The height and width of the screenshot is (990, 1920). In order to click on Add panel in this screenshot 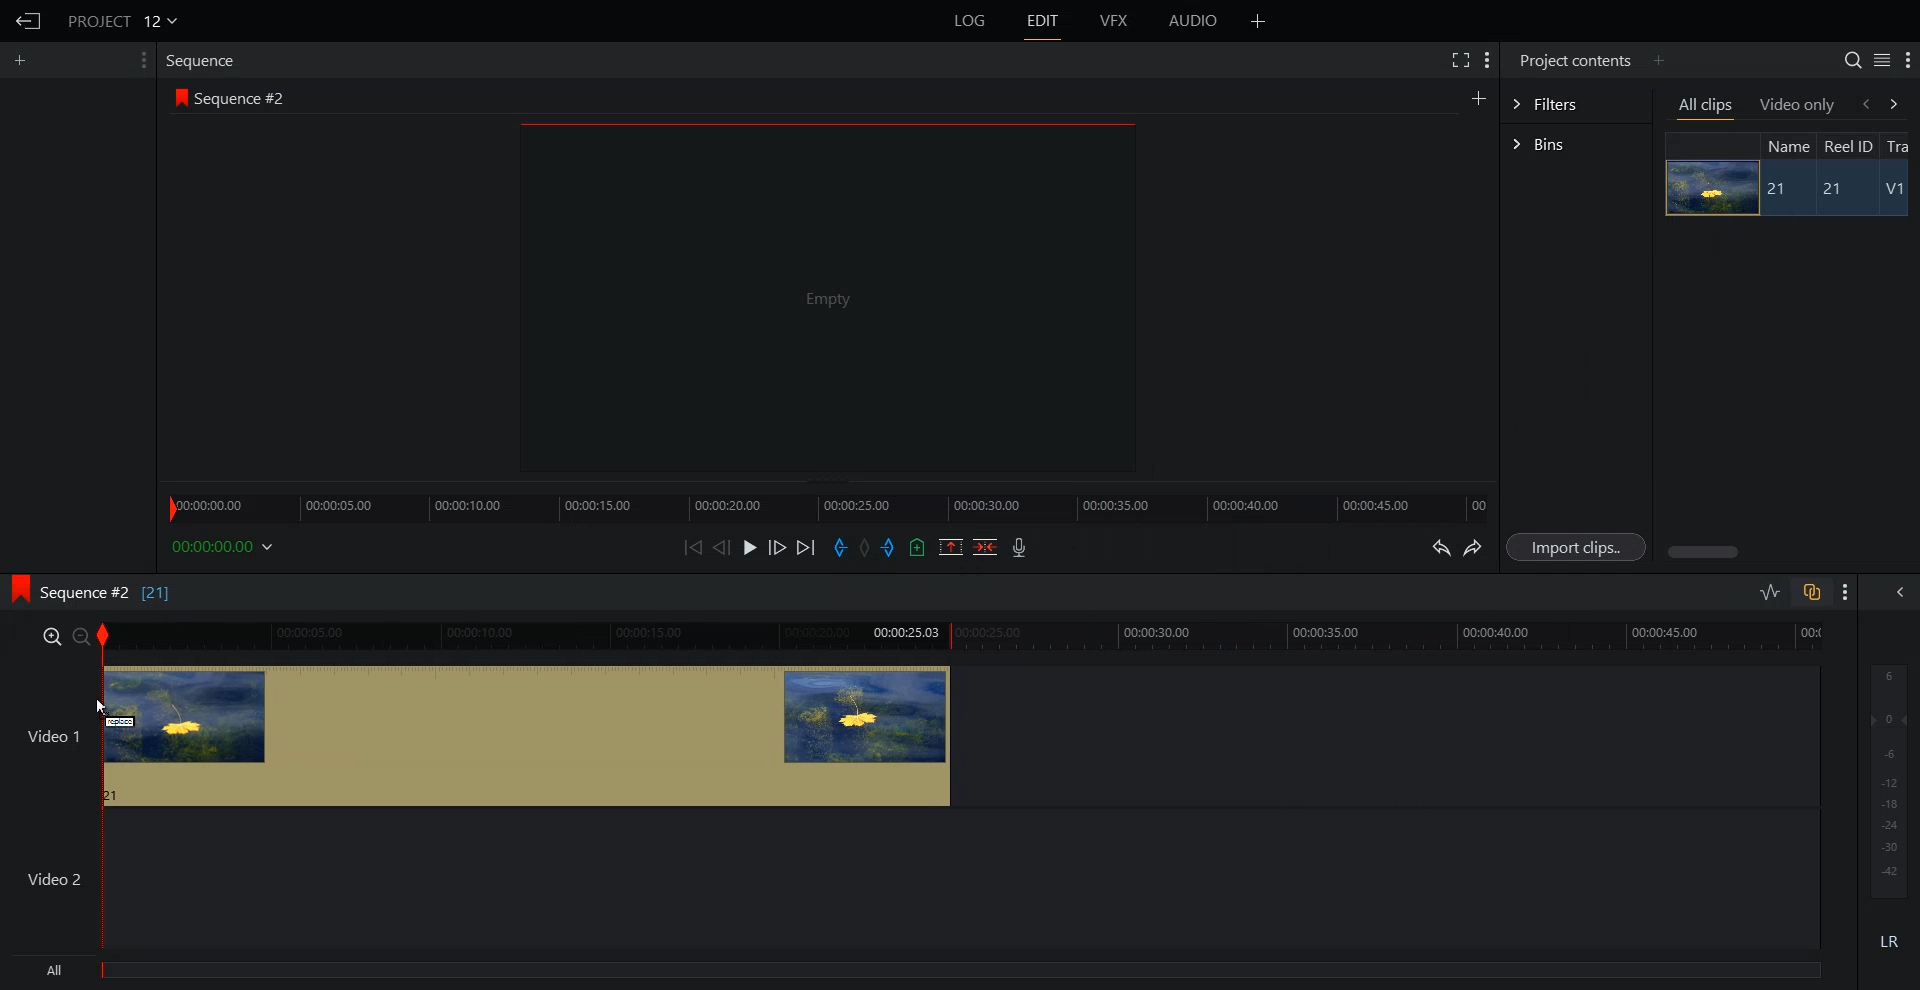, I will do `click(1478, 97)`.